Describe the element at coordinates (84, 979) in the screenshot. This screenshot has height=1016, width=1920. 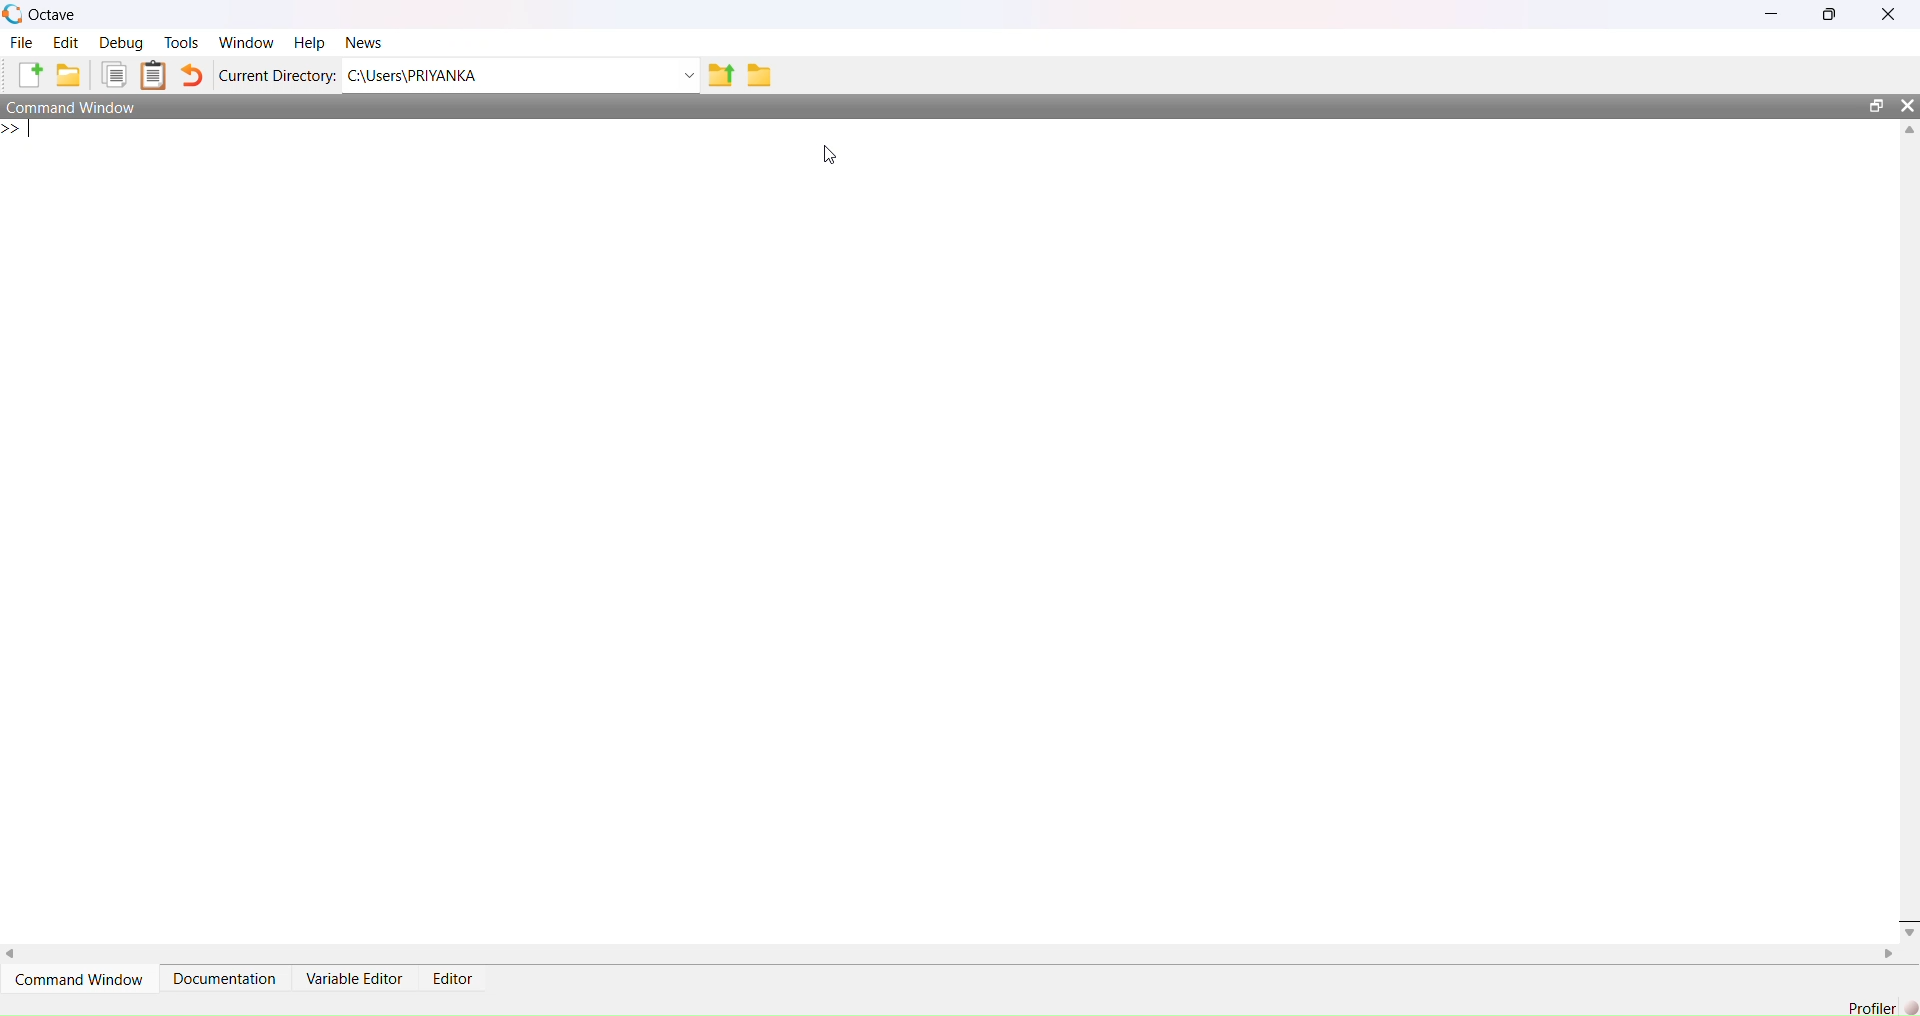
I see `Command Window` at that location.